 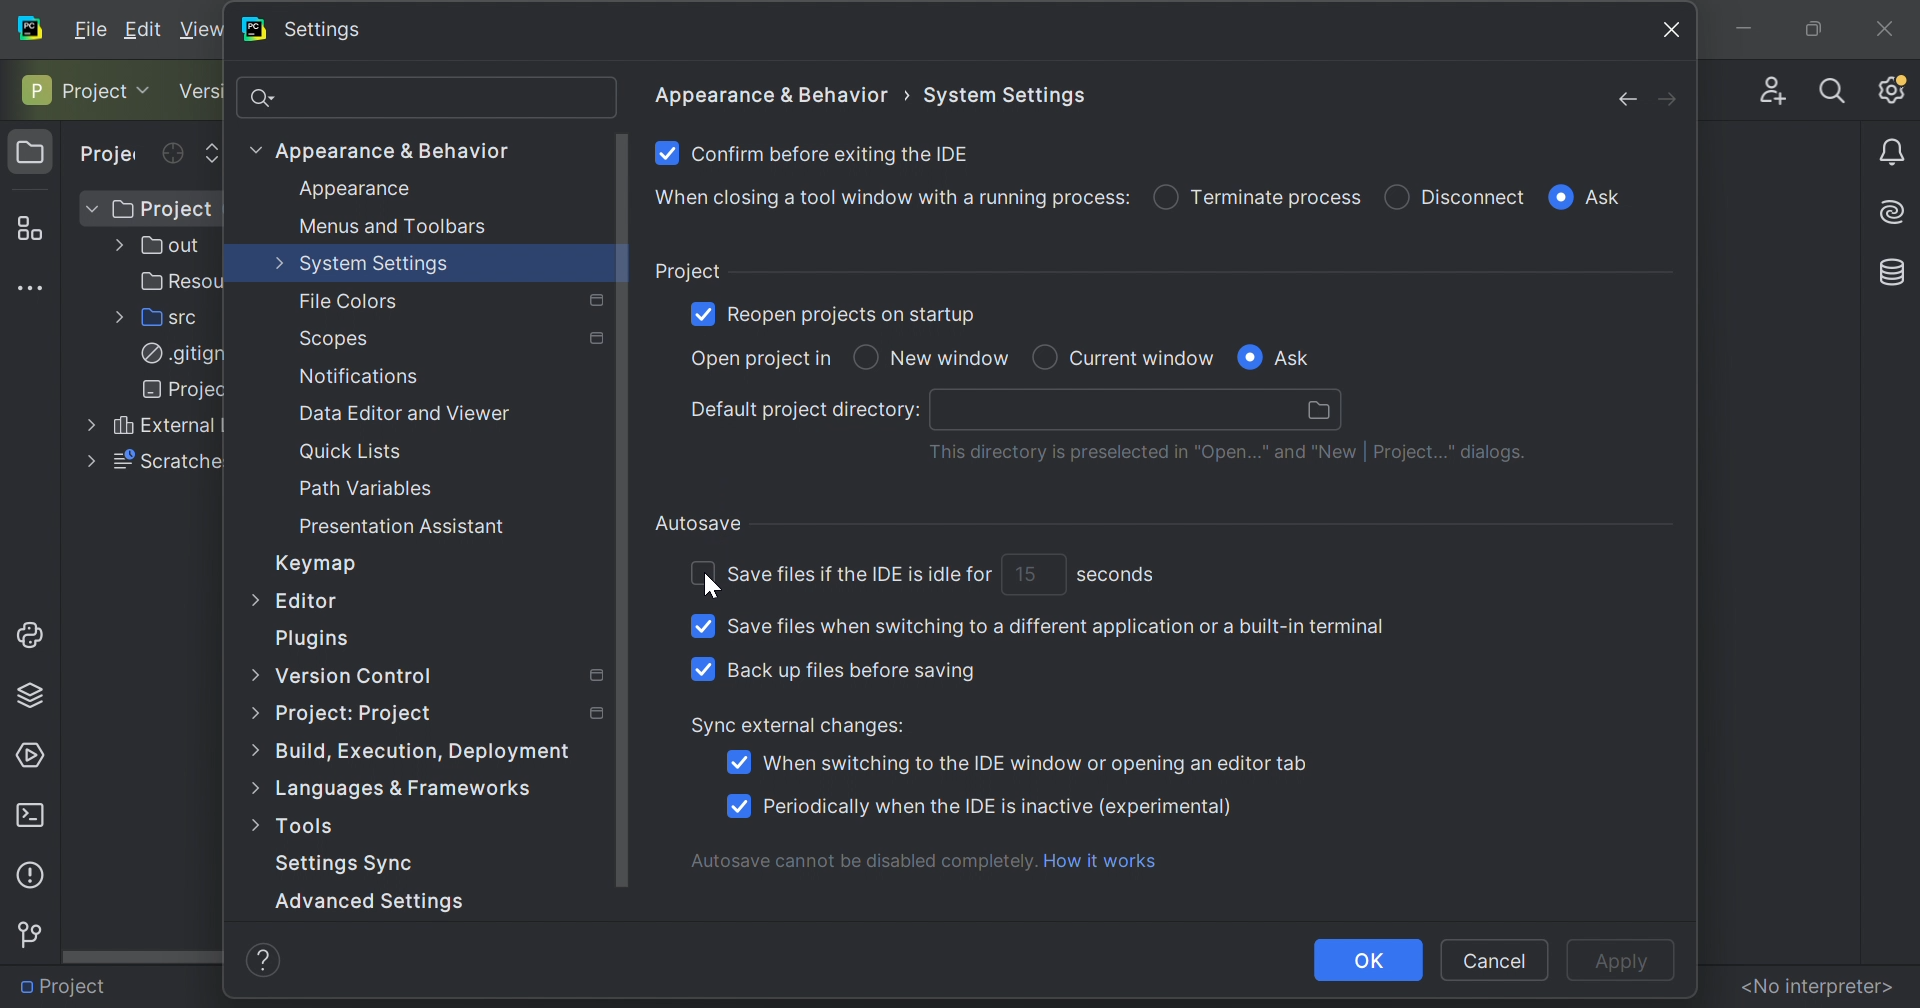 I want to click on Code with me, so click(x=1768, y=85).